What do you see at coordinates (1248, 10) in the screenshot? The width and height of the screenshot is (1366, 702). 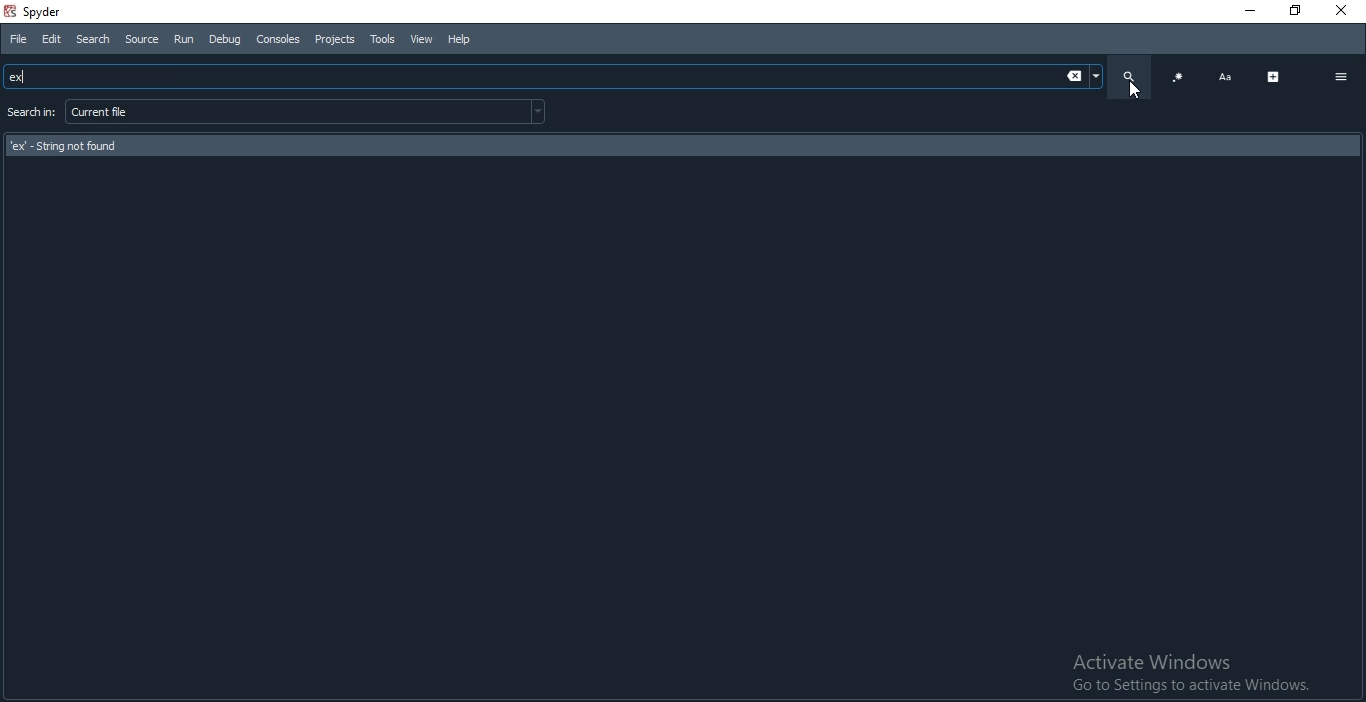 I see `Minimise` at bounding box center [1248, 10].